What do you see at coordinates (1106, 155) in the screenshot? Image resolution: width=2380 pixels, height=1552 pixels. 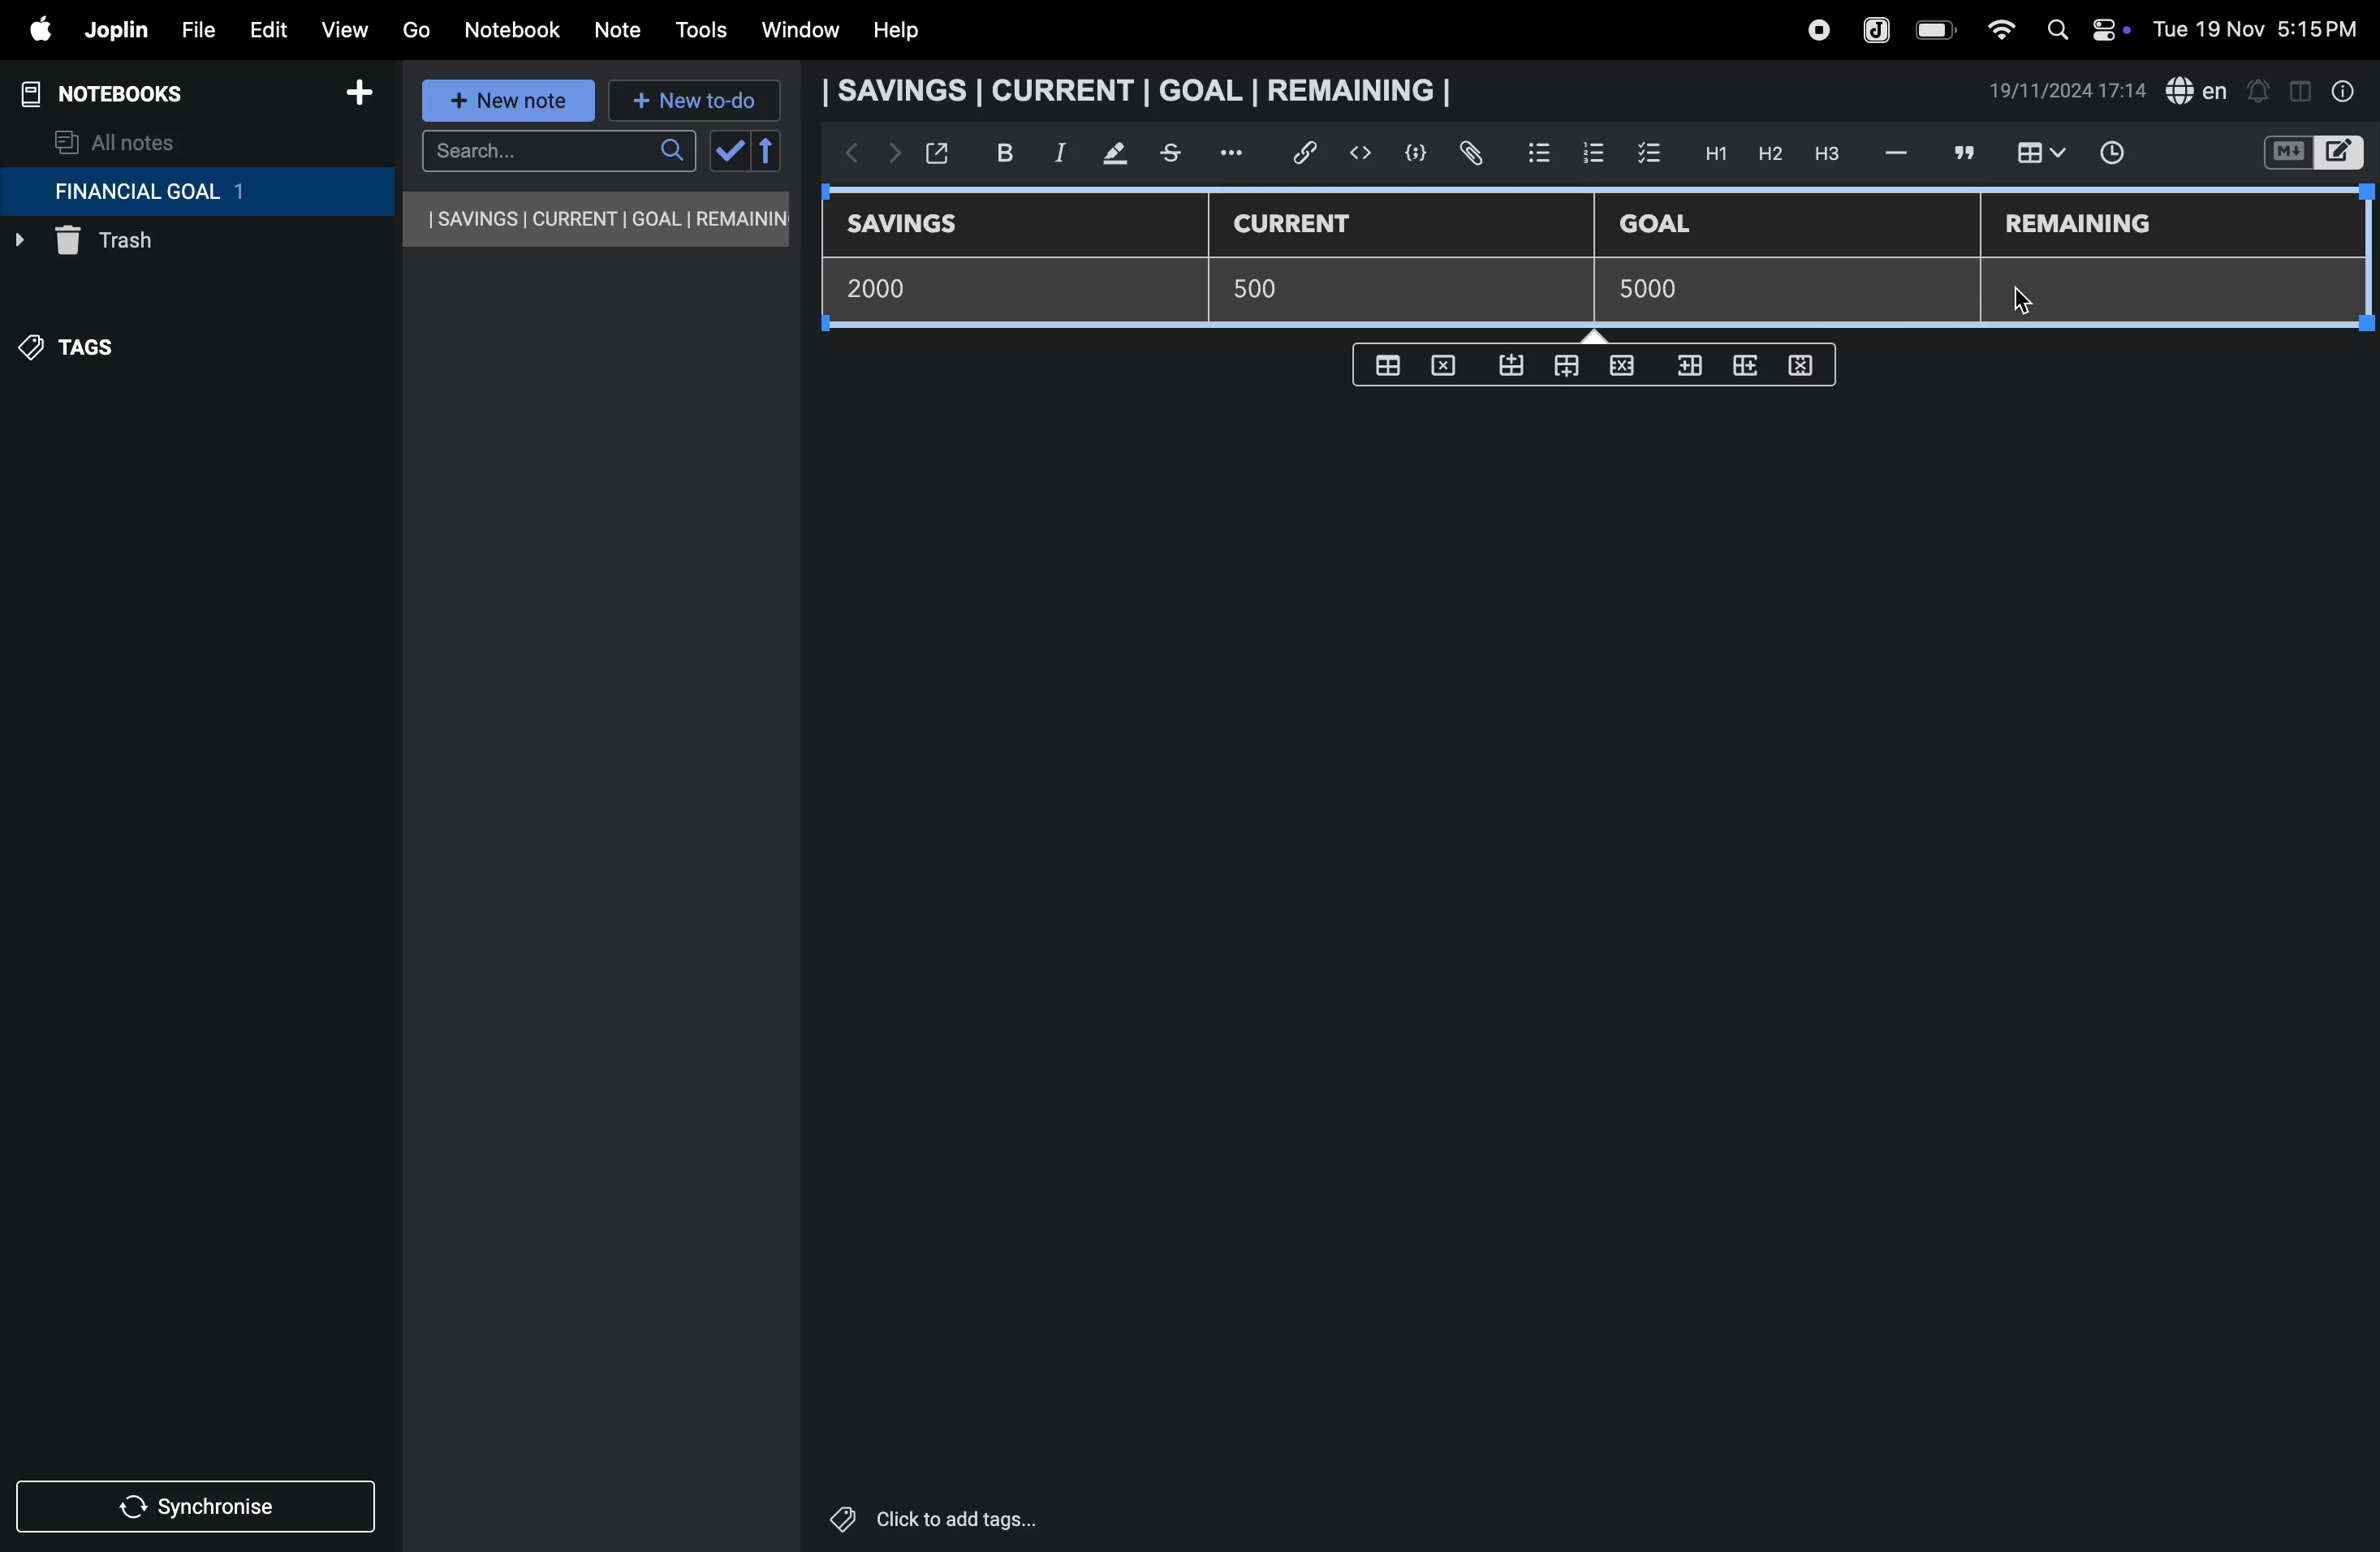 I see `mark` at bounding box center [1106, 155].